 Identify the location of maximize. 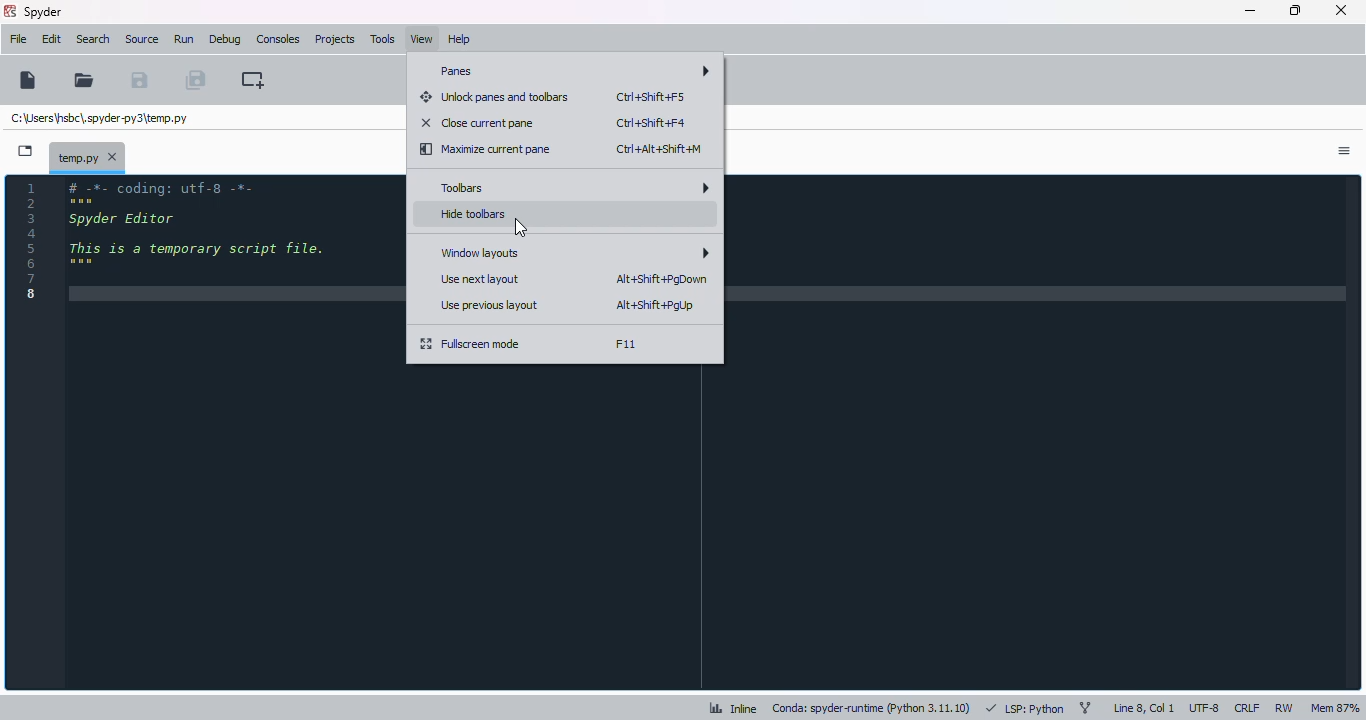
(1296, 10).